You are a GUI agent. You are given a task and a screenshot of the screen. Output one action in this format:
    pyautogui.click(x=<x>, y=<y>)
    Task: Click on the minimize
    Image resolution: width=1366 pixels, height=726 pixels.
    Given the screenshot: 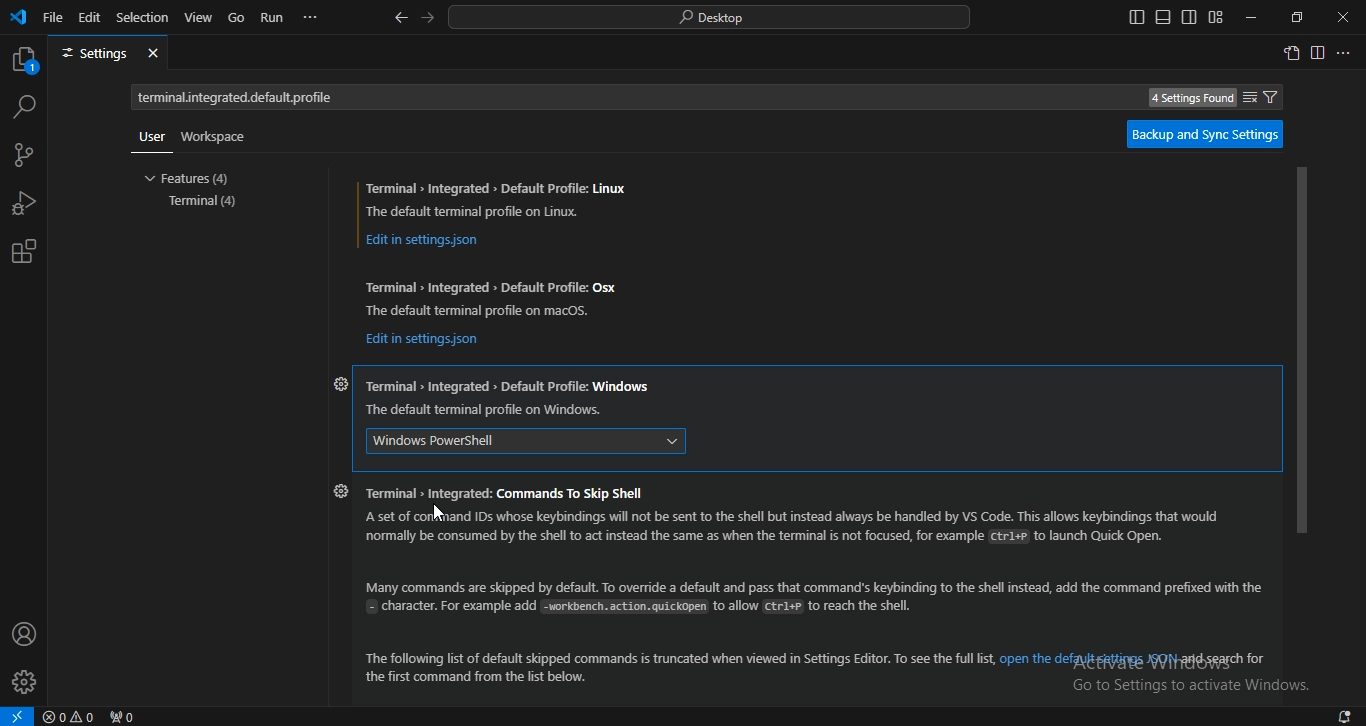 What is the action you would take?
    pyautogui.click(x=1253, y=16)
    